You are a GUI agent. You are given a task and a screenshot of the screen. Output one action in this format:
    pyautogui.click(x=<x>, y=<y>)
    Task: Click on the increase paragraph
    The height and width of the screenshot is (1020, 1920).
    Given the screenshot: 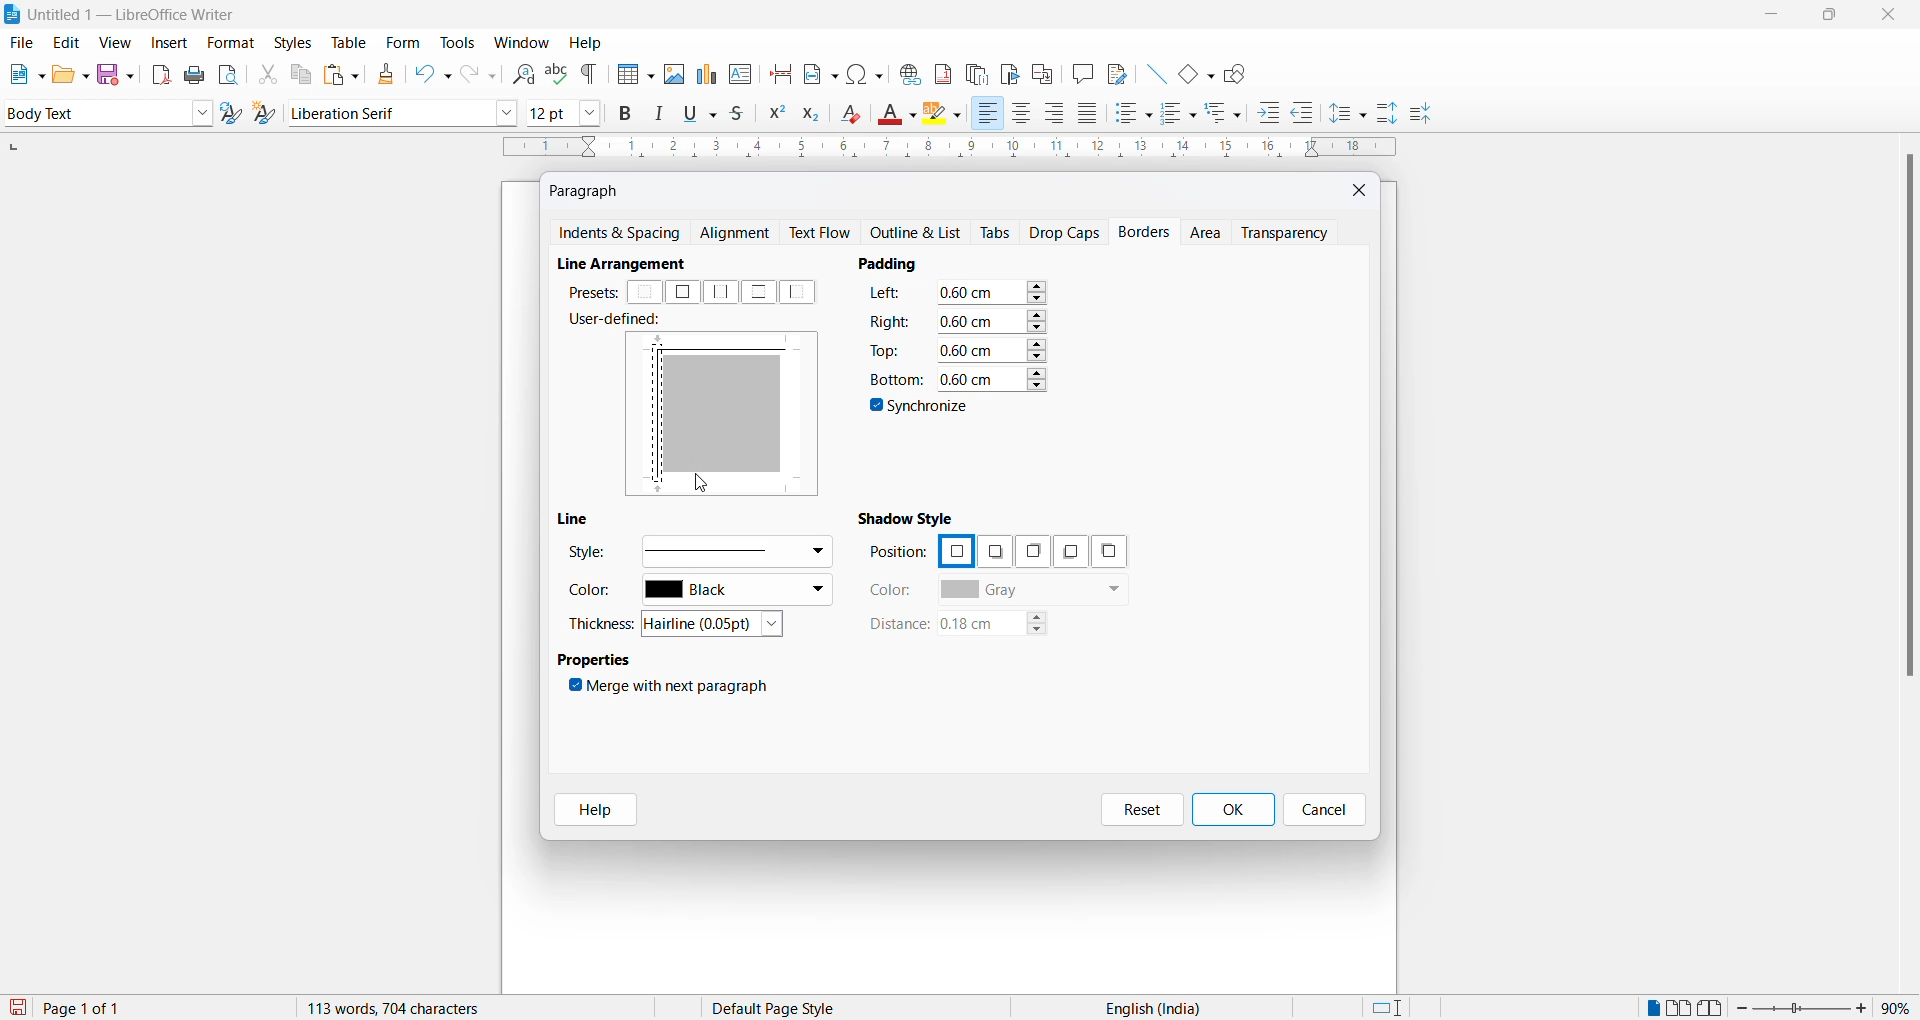 What is the action you would take?
    pyautogui.click(x=1388, y=114)
    